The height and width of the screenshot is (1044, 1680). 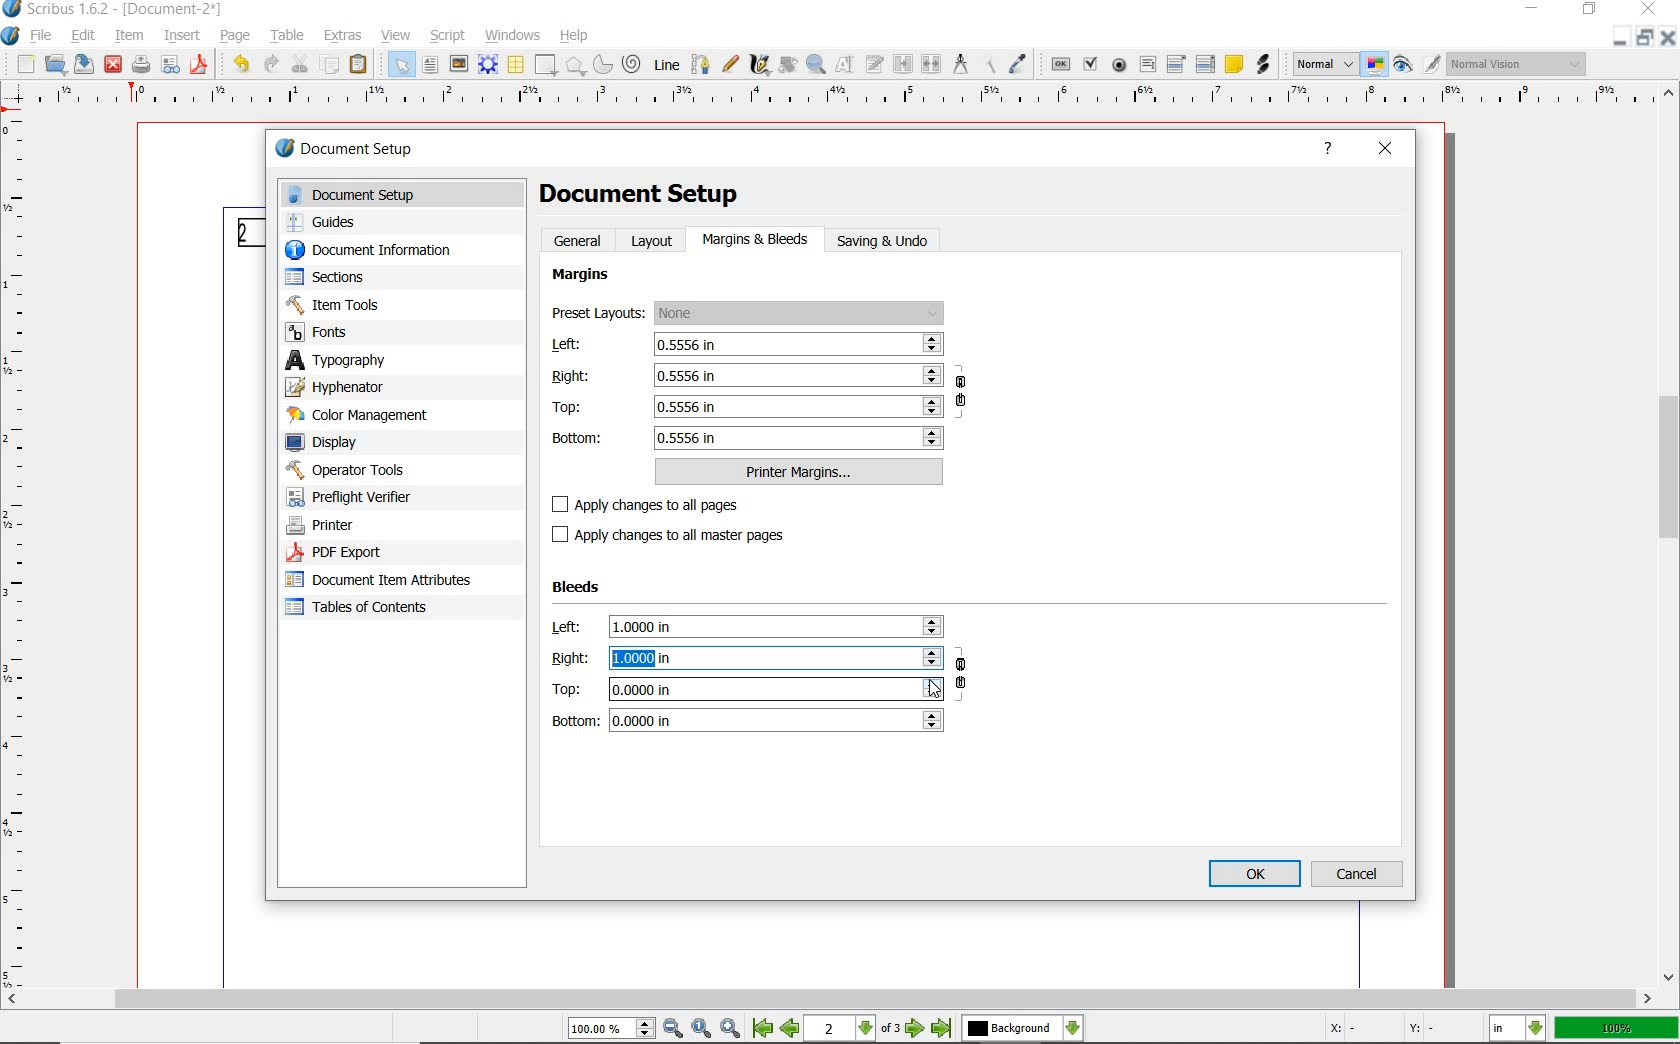 What do you see at coordinates (701, 64) in the screenshot?
I see `Bezier curve` at bounding box center [701, 64].